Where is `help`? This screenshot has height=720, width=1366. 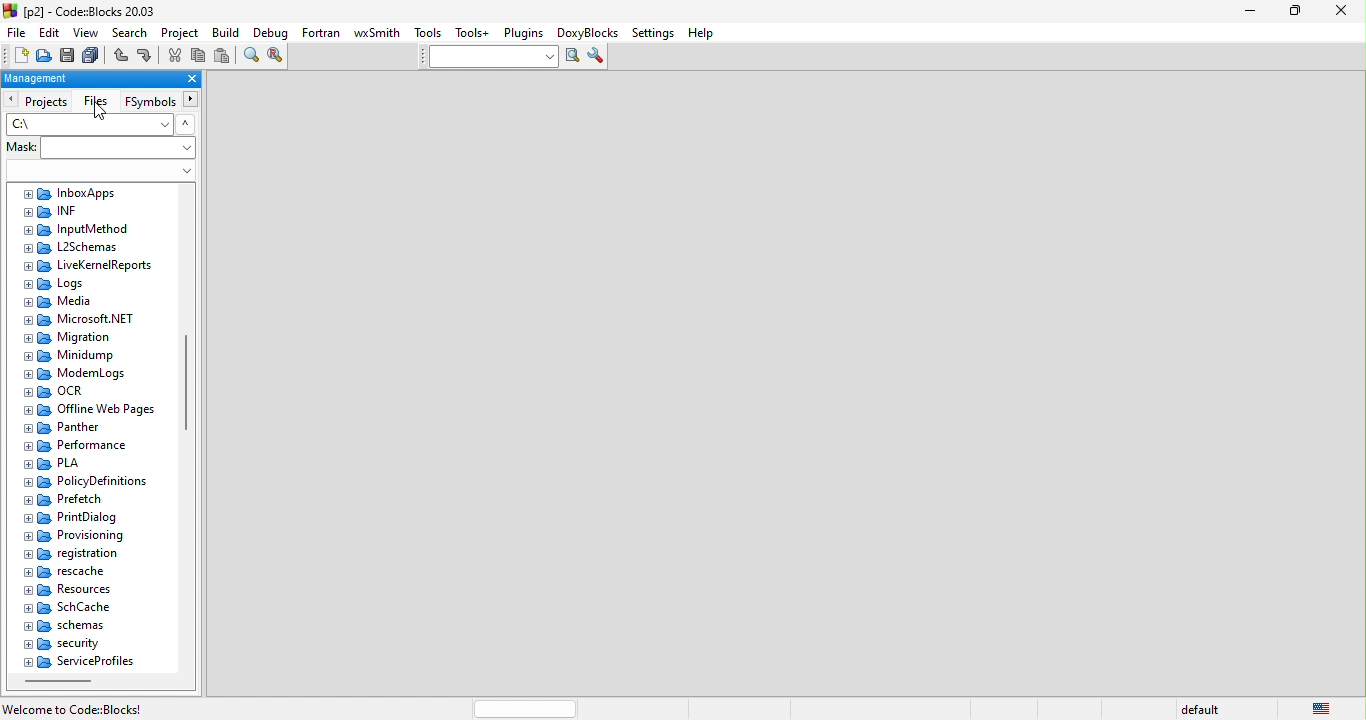 help is located at coordinates (712, 33).